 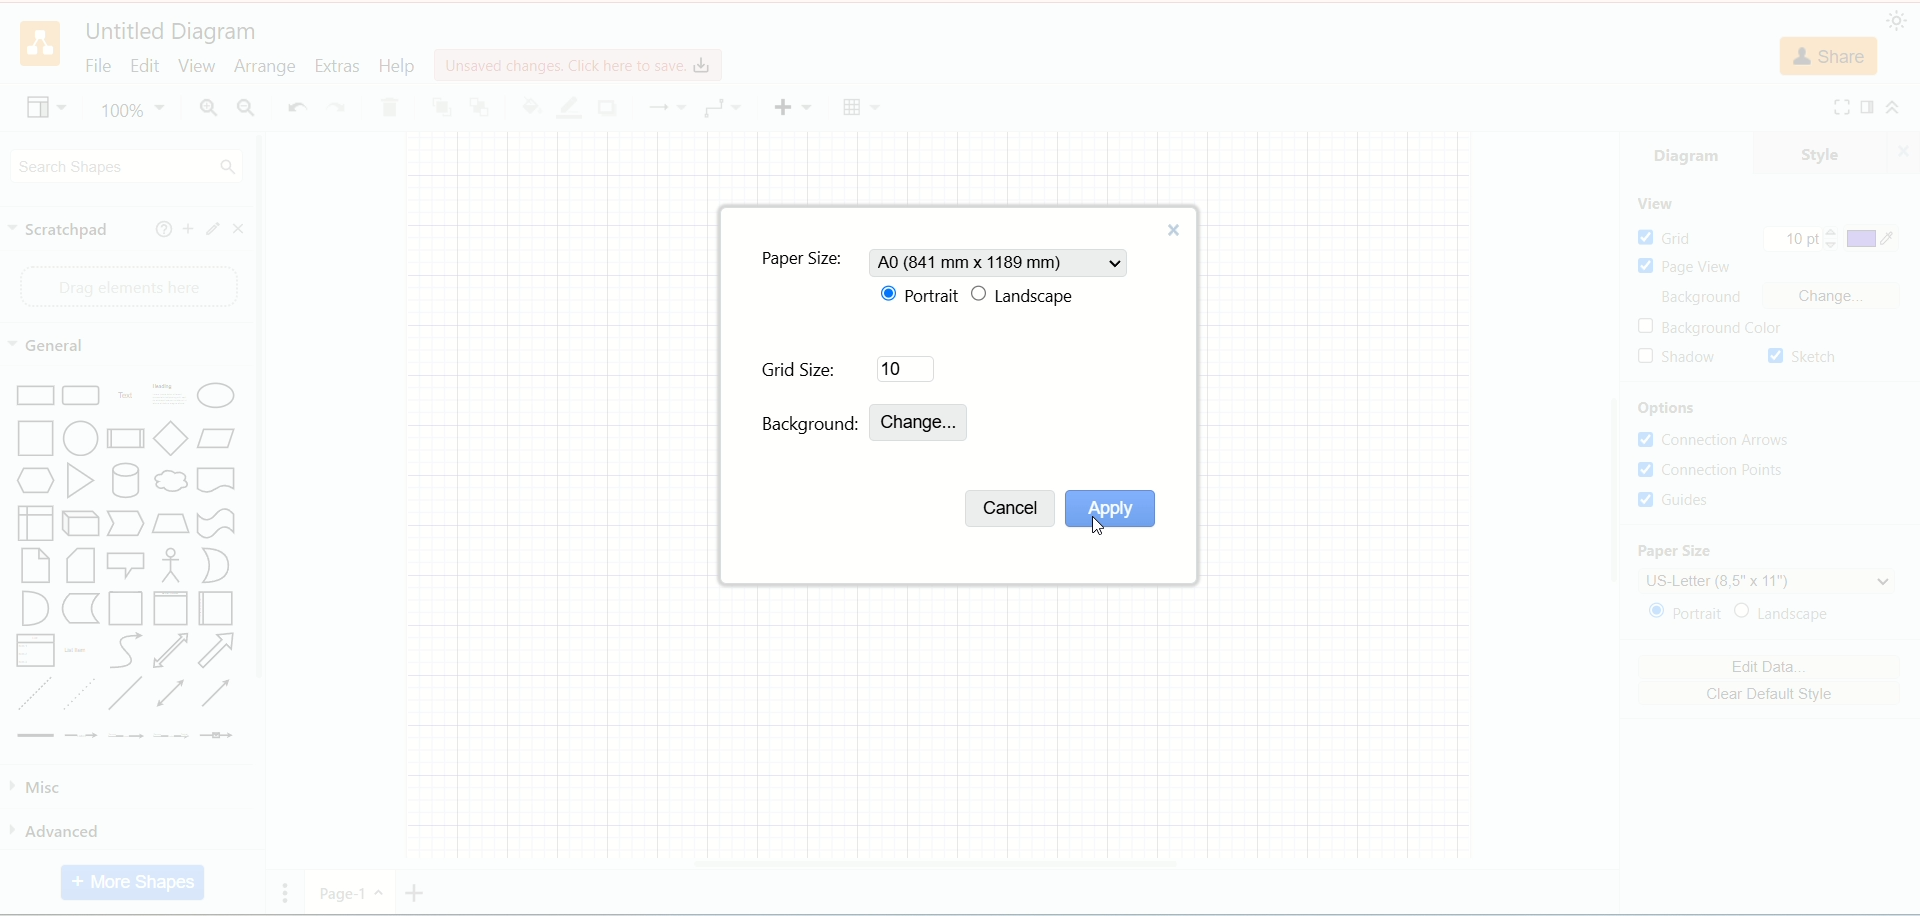 I want to click on shadow, so click(x=605, y=106).